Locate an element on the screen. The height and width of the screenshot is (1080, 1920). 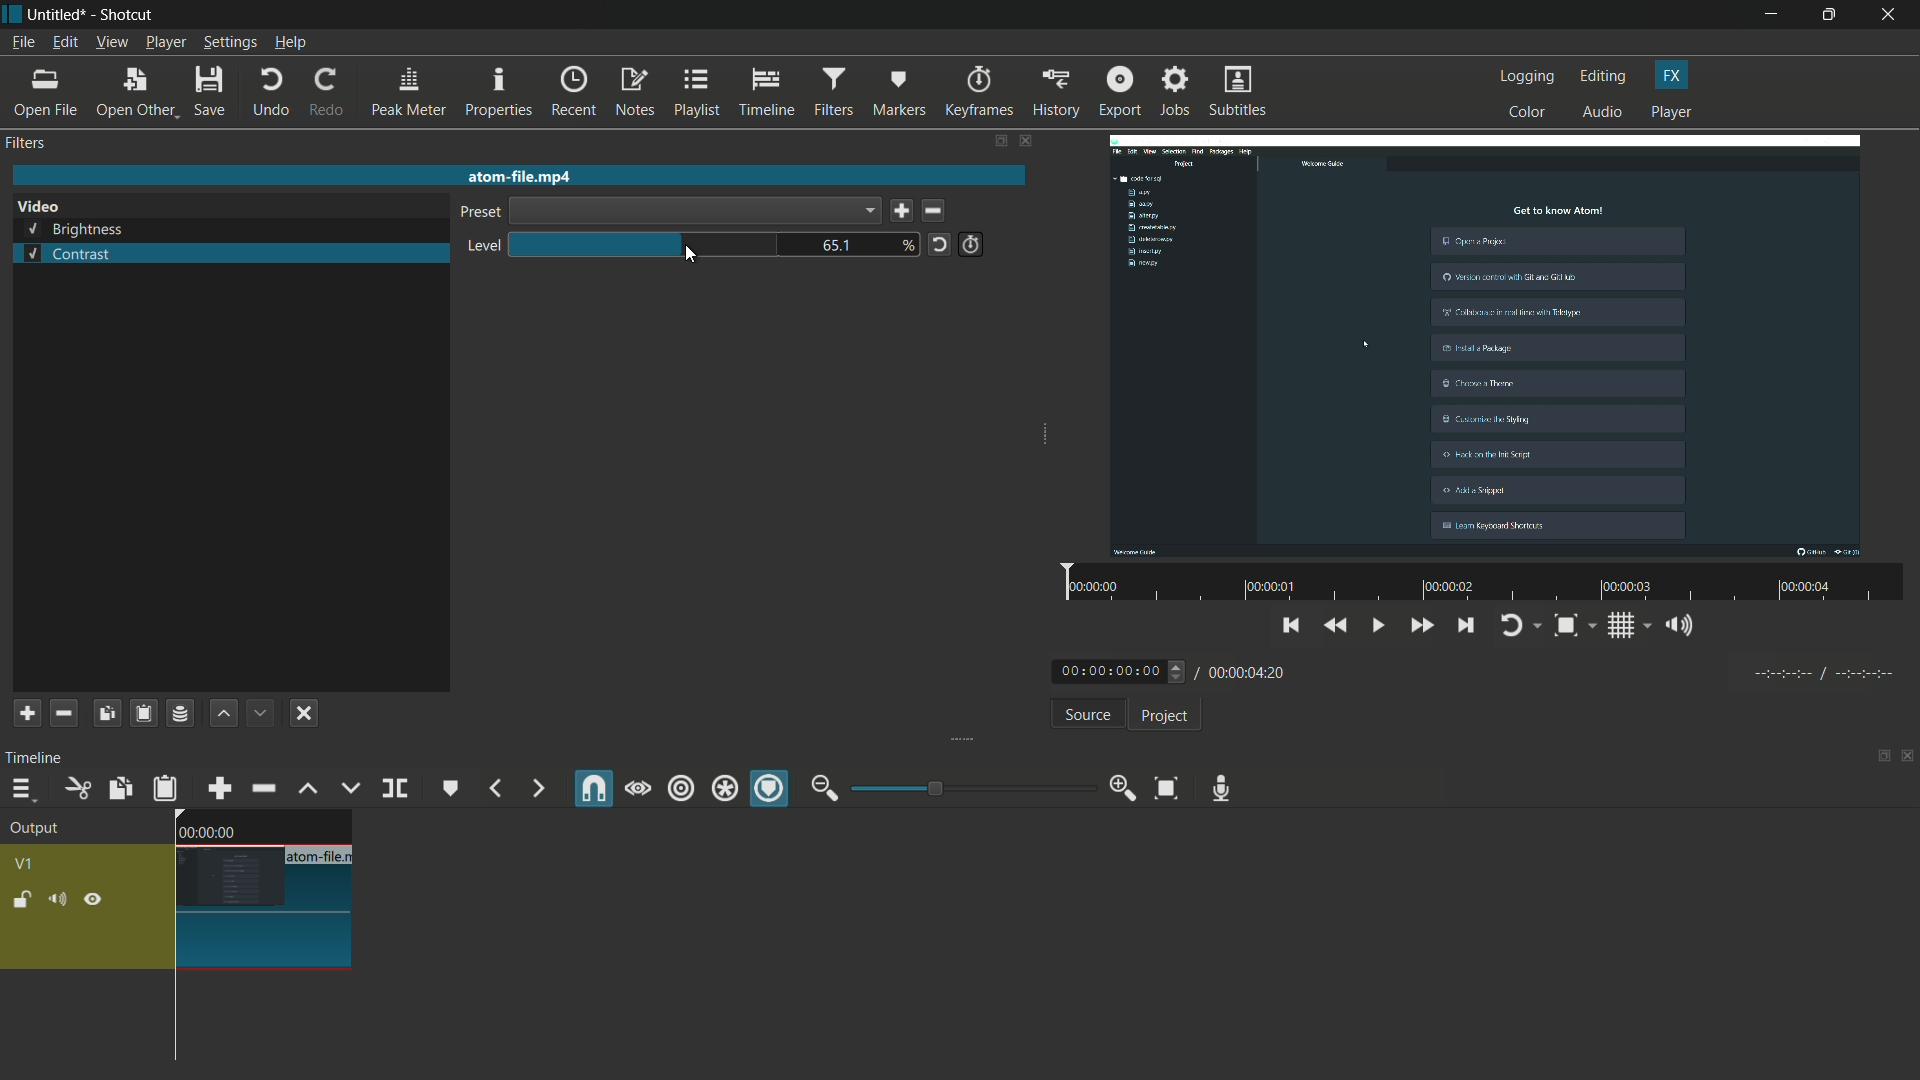
remove selected filter is located at coordinates (64, 713).